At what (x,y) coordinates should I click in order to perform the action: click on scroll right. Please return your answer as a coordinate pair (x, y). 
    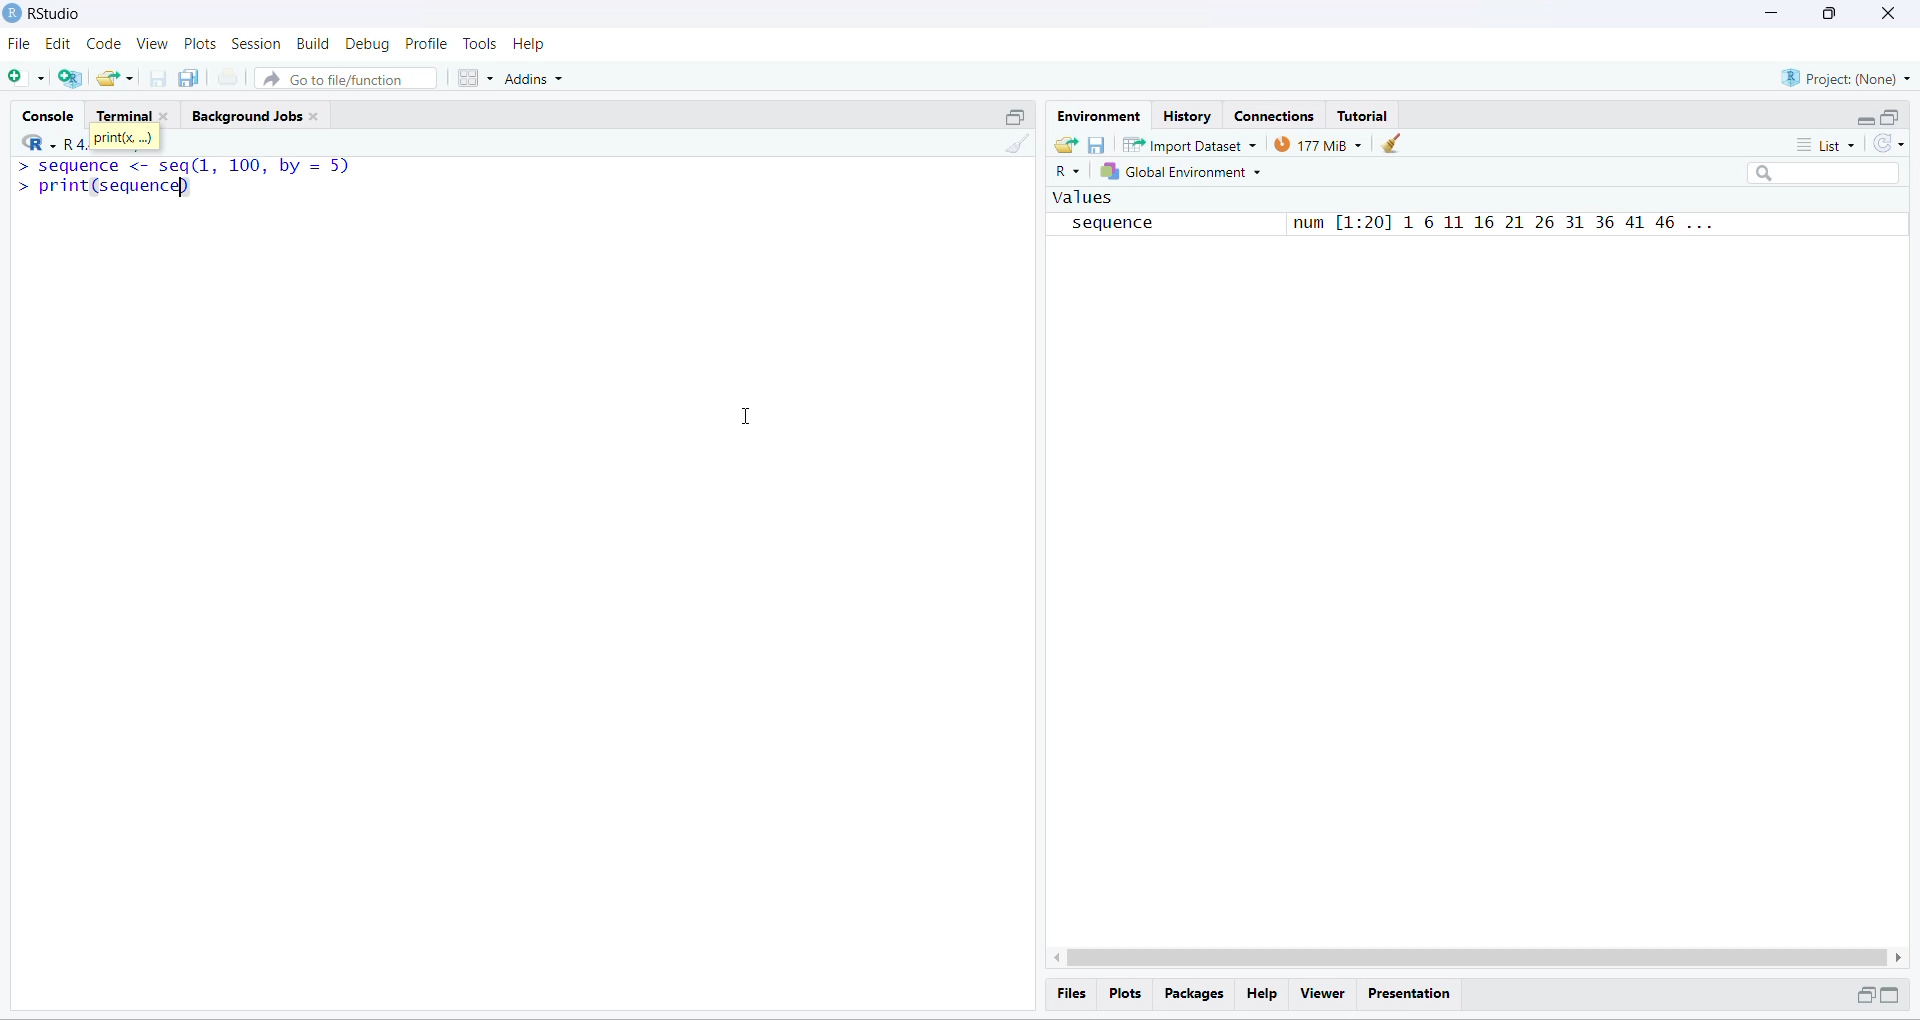
    Looking at the image, I should click on (1900, 958).